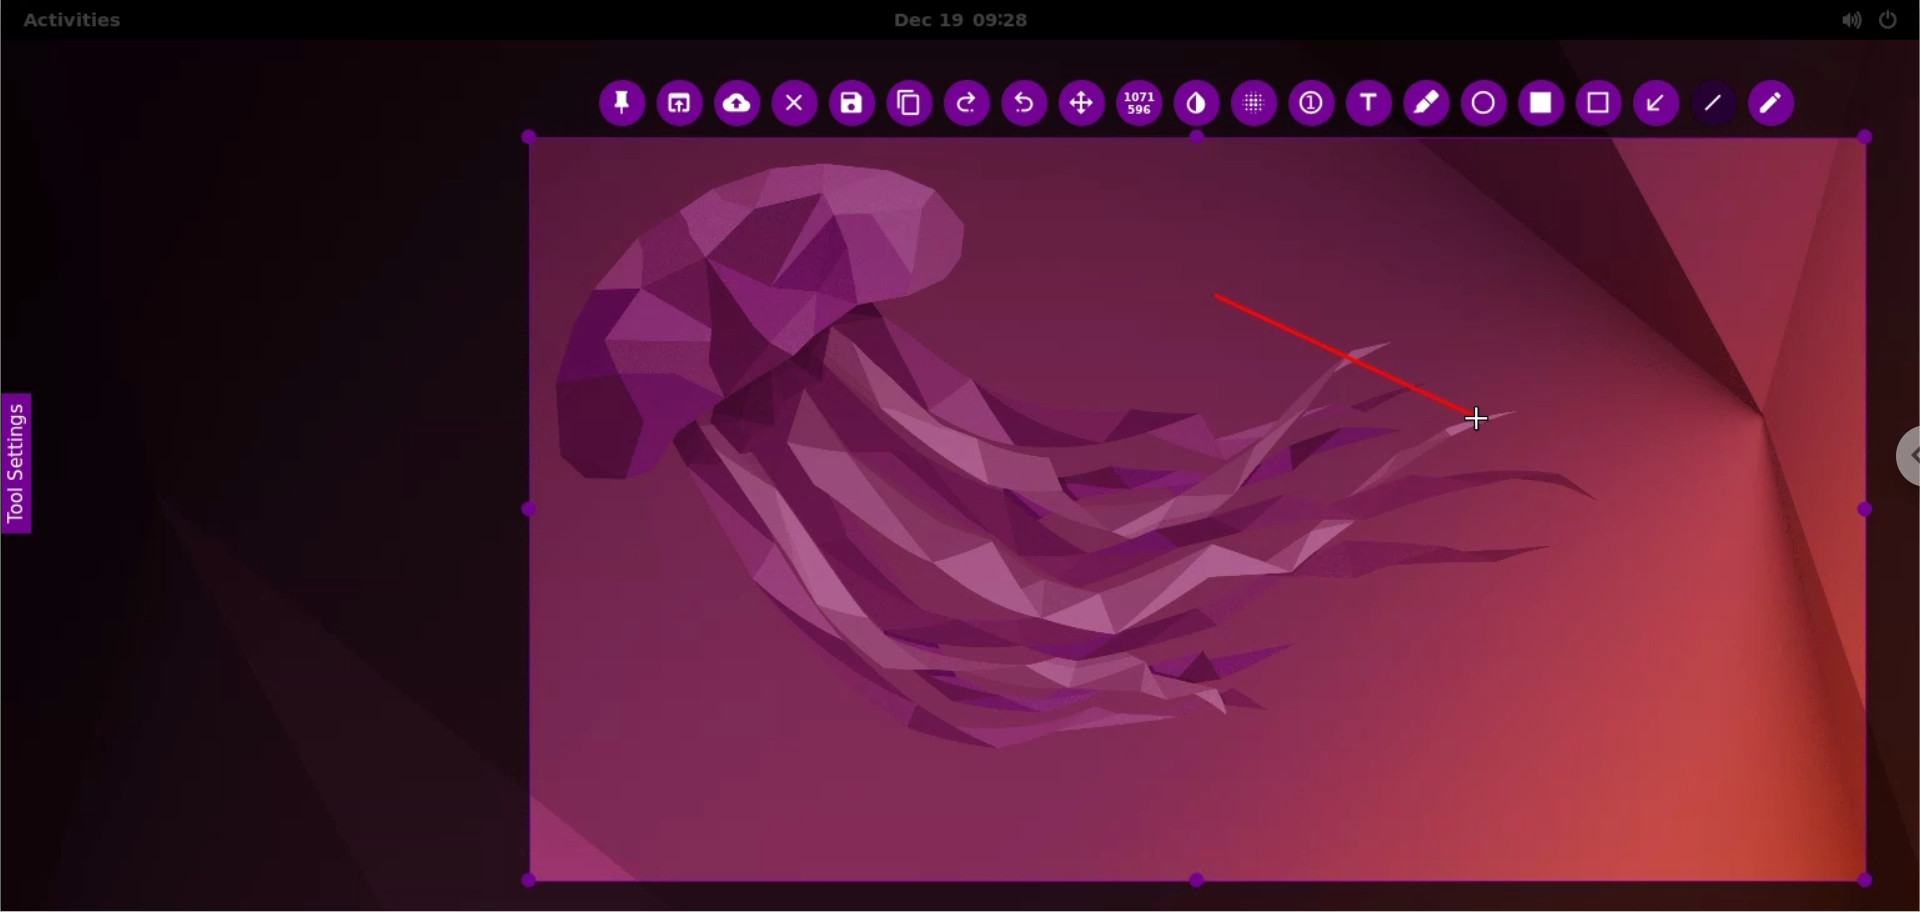  I want to click on line, so click(1335, 349).